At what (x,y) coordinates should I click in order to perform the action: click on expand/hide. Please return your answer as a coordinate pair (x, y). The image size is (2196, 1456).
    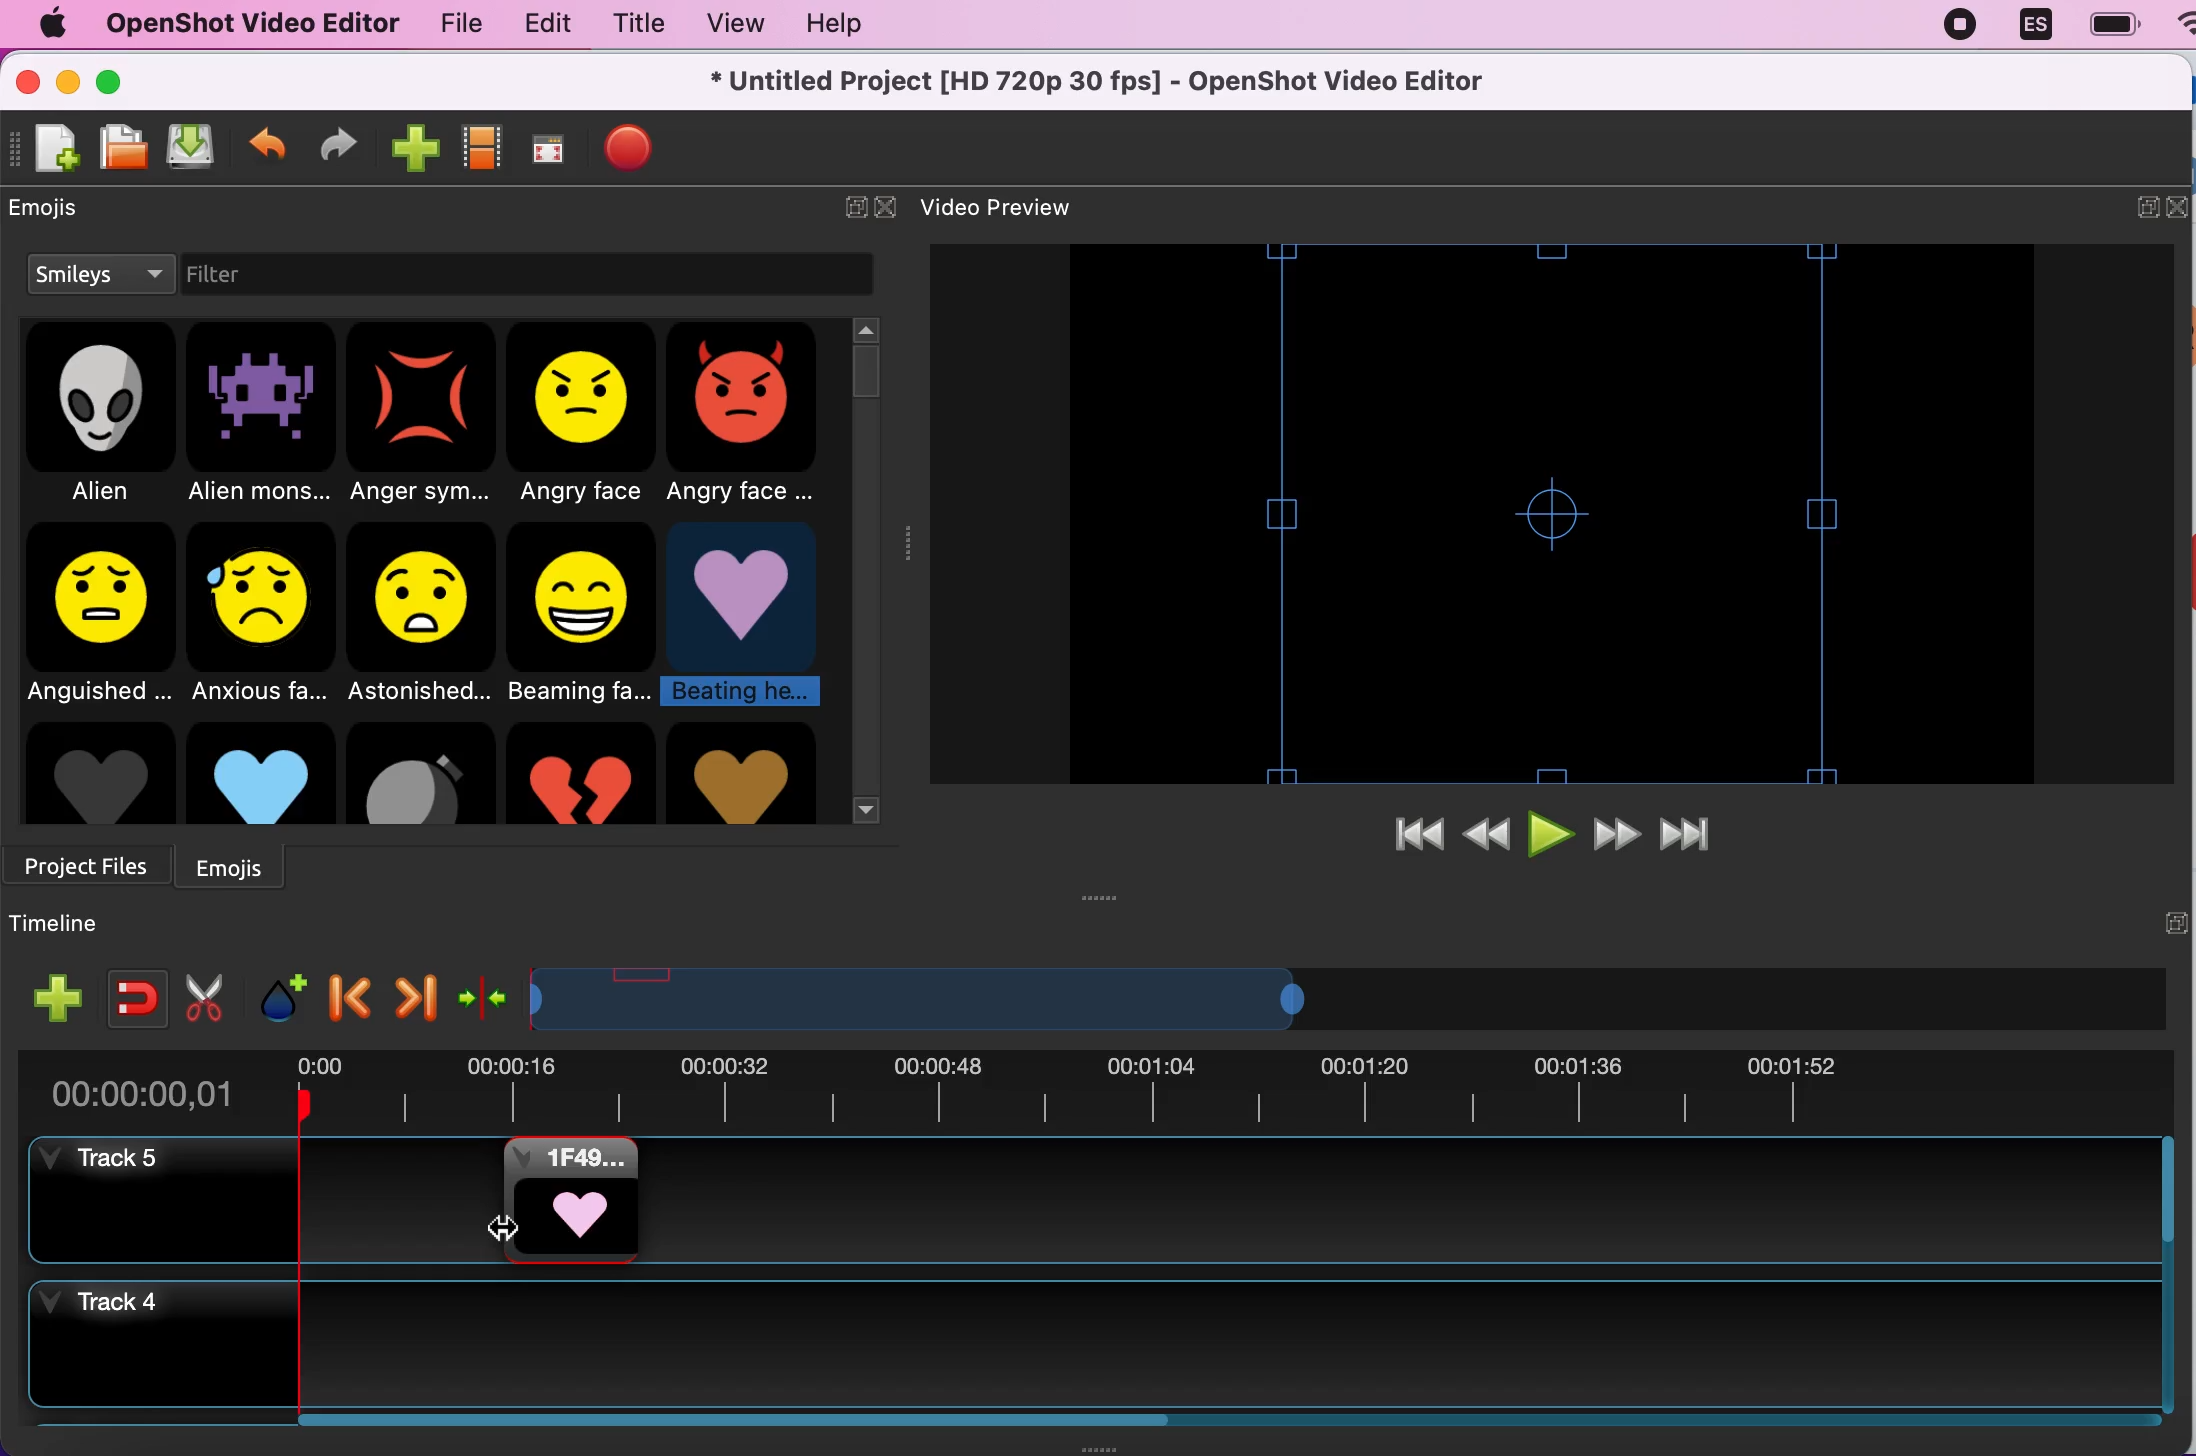
    Looking at the image, I should click on (2147, 205).